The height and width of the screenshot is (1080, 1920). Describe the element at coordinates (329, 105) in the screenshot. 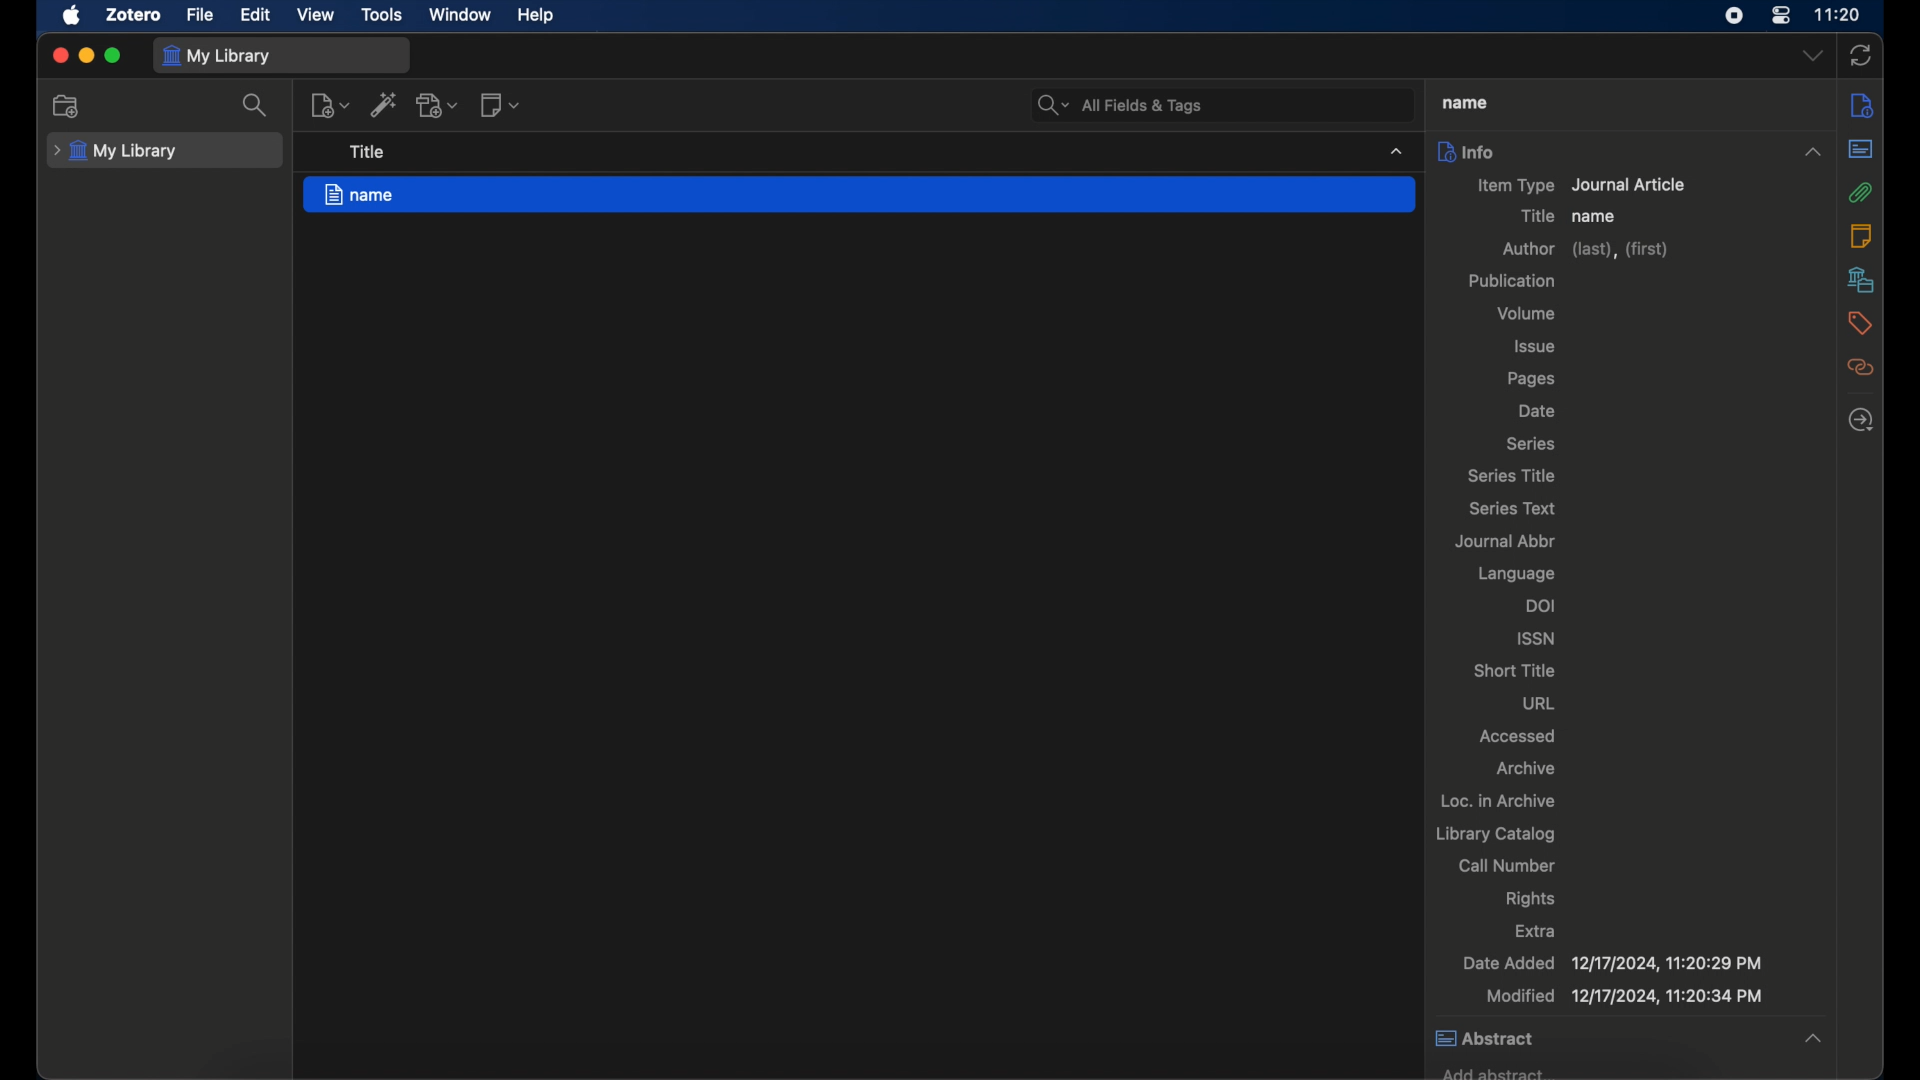

I see `new item` at that location.